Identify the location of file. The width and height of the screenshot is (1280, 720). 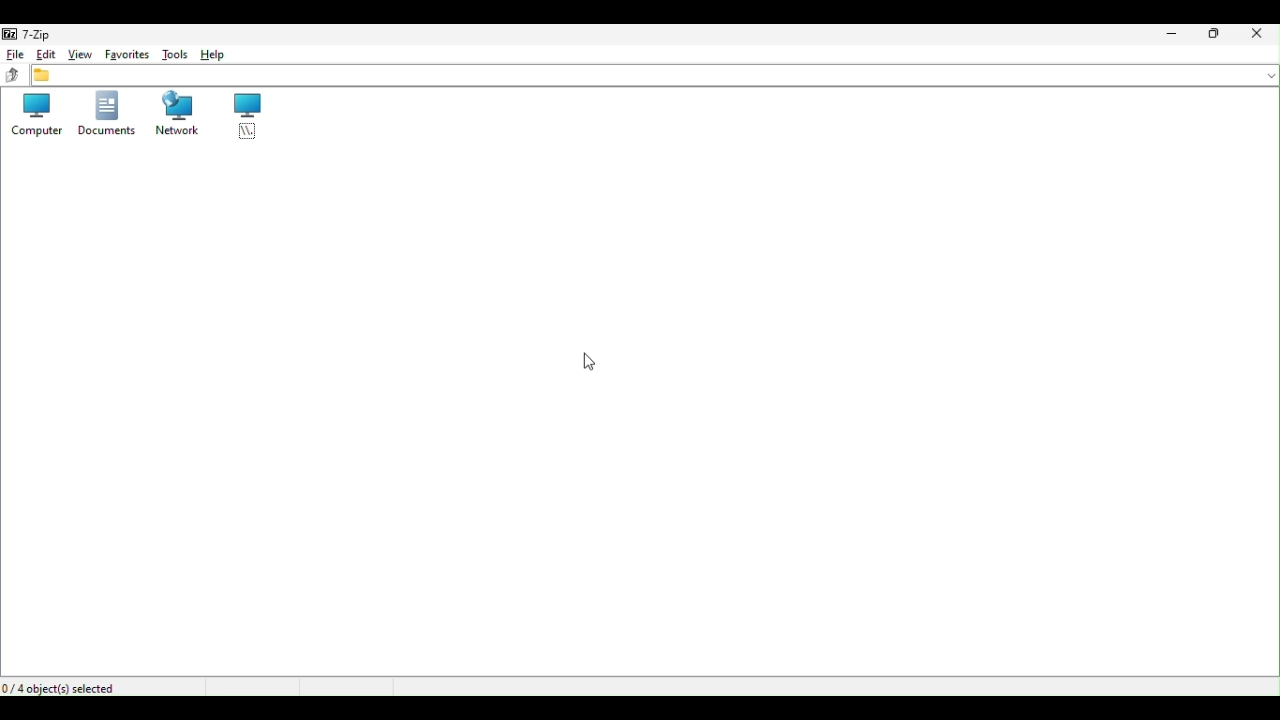
(14, 54).